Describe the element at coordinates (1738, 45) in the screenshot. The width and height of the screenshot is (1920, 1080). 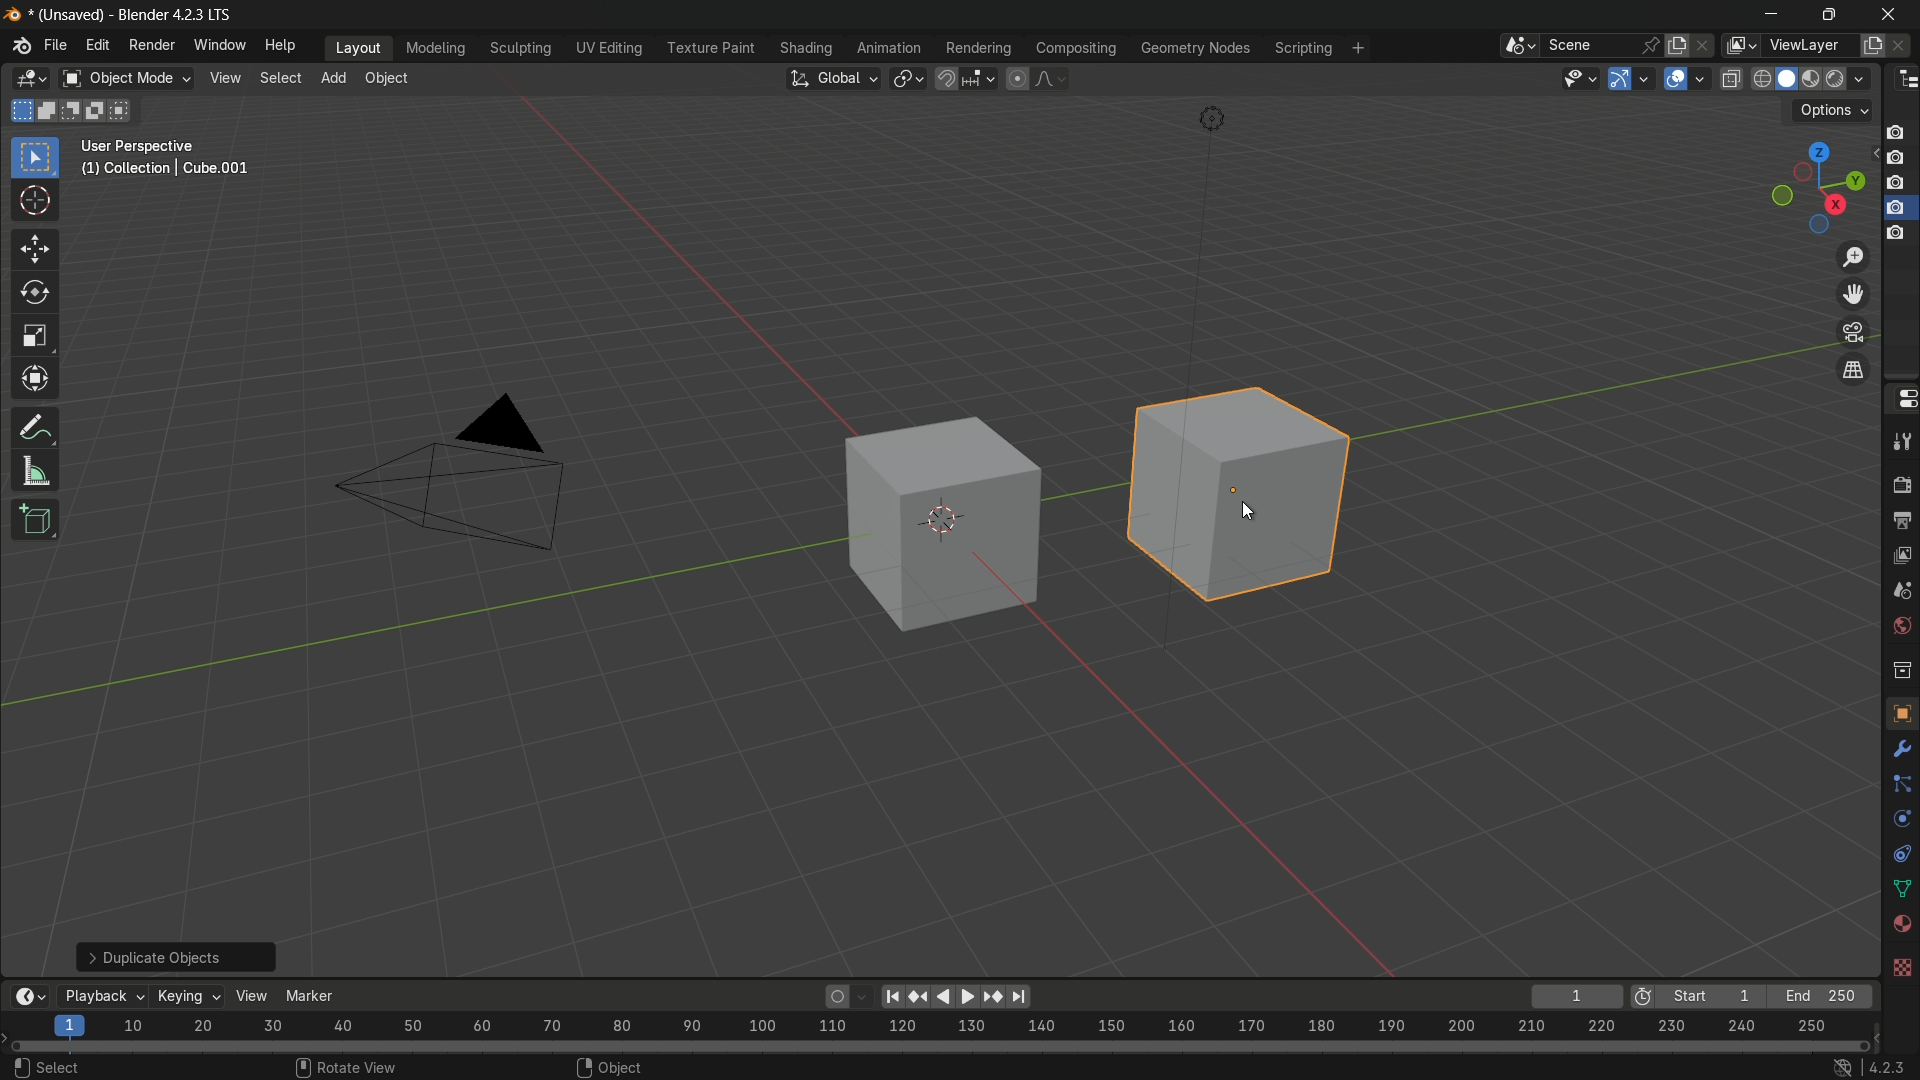
I see `active workspace` at that location.